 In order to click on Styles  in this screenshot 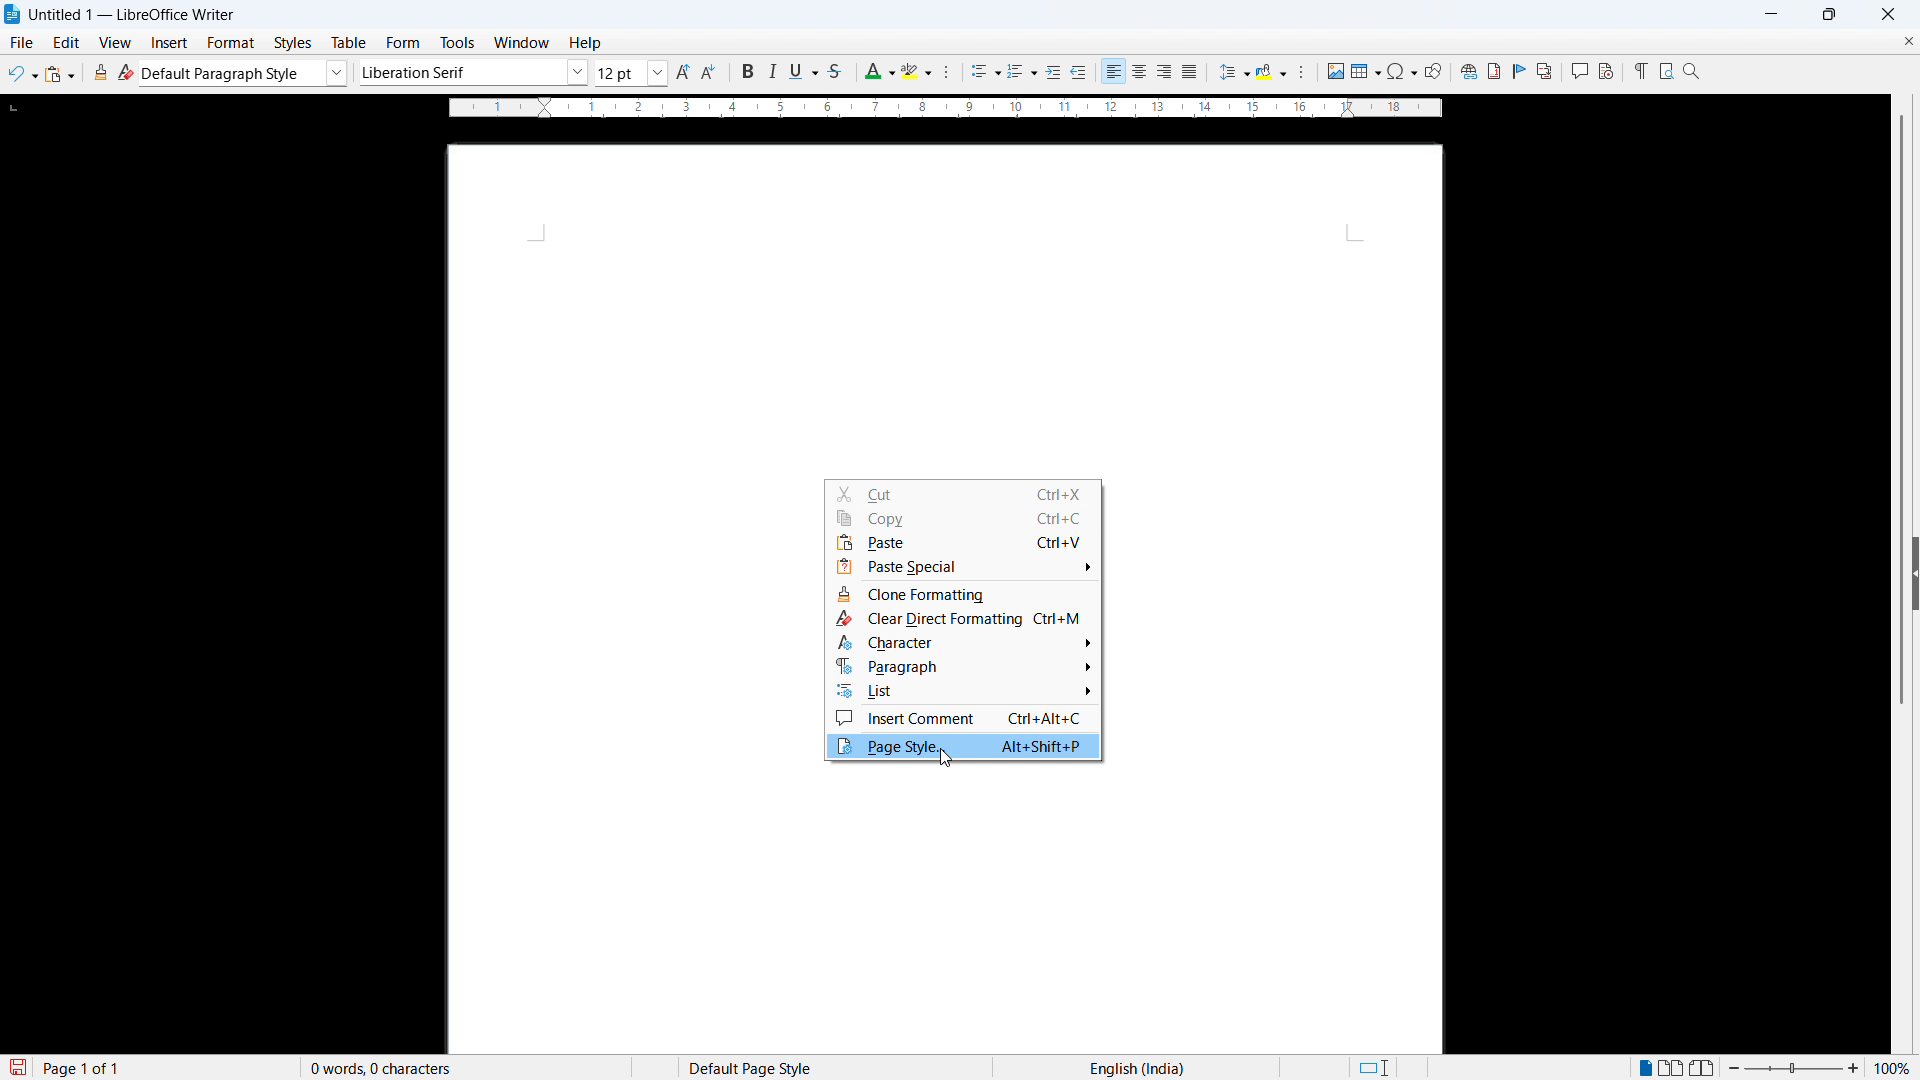, I will do `click(295, 43)`.